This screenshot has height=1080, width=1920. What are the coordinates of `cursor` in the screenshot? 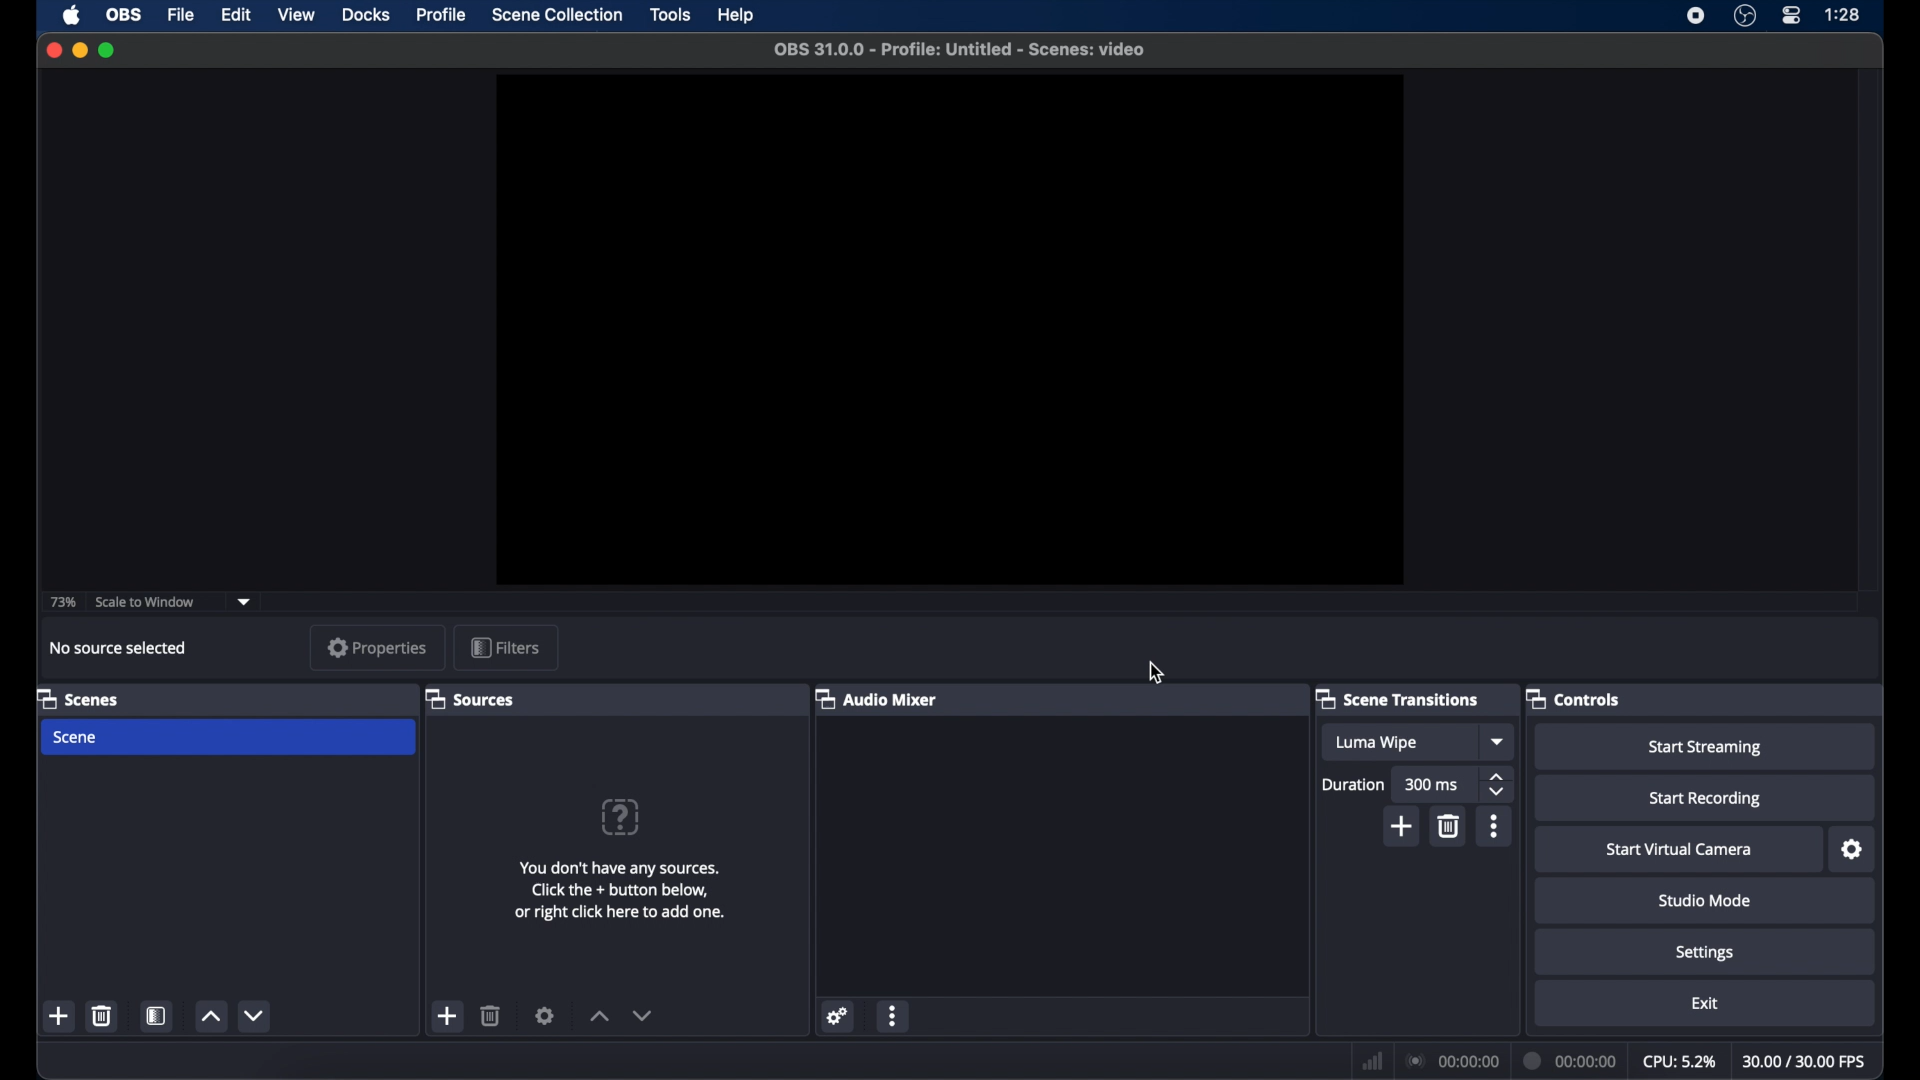 It's located at (1157, 672).